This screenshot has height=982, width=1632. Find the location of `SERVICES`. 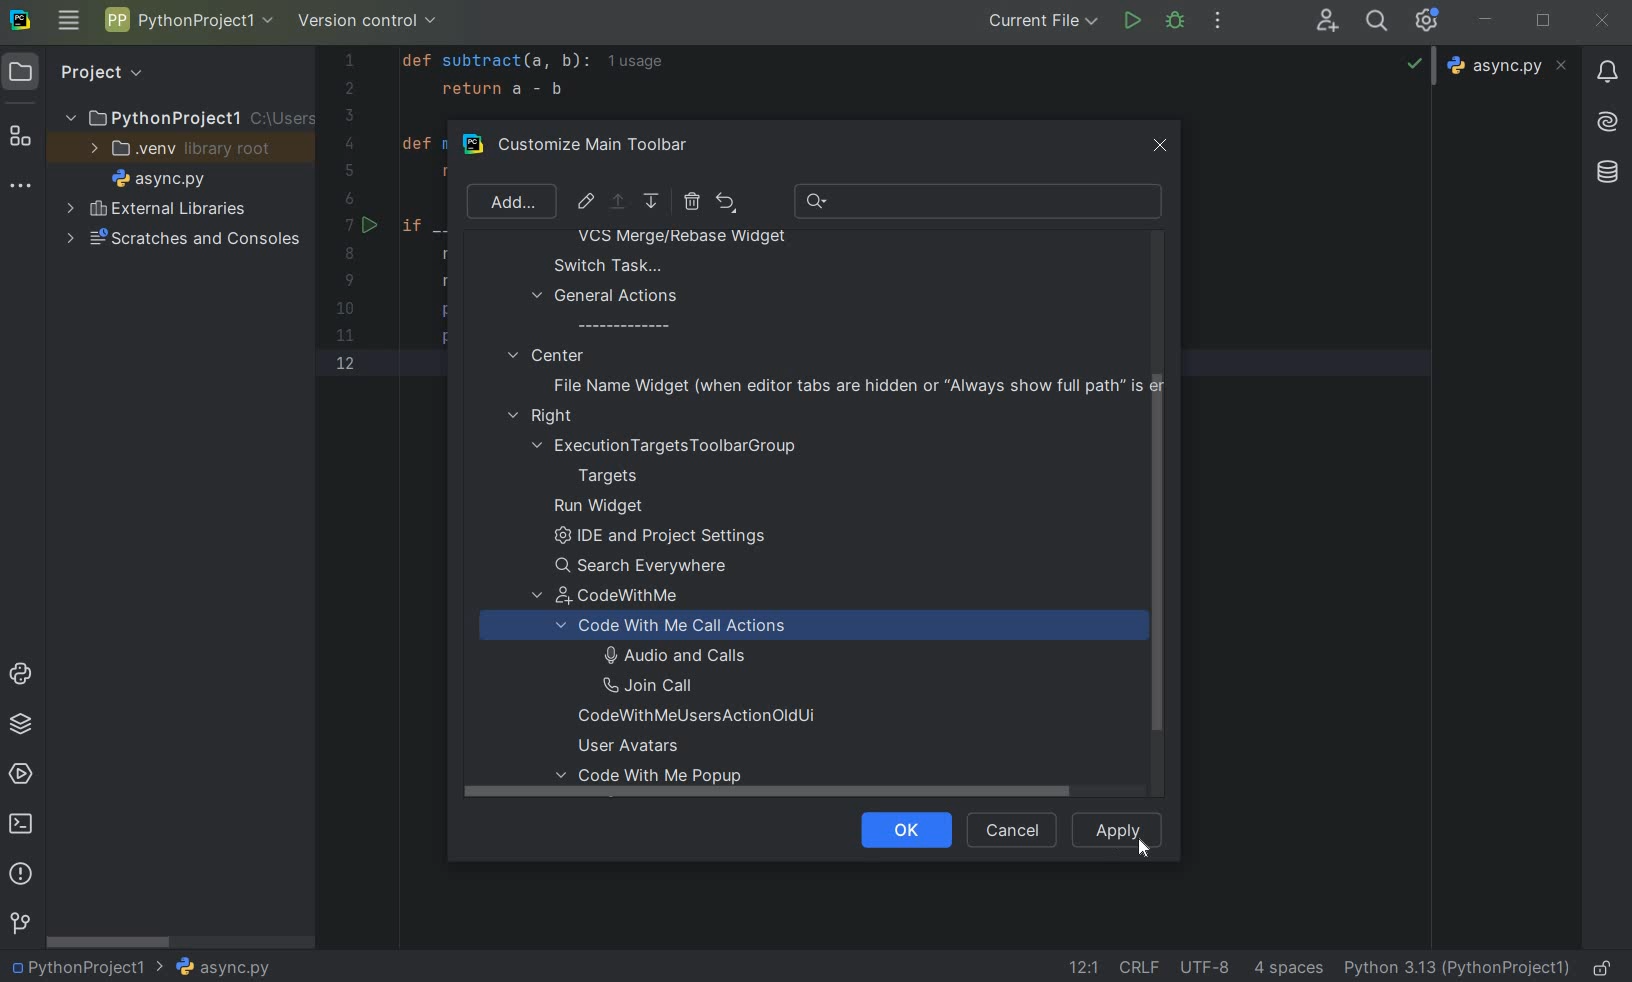

SERVICES is located at coordinates (21, 776).